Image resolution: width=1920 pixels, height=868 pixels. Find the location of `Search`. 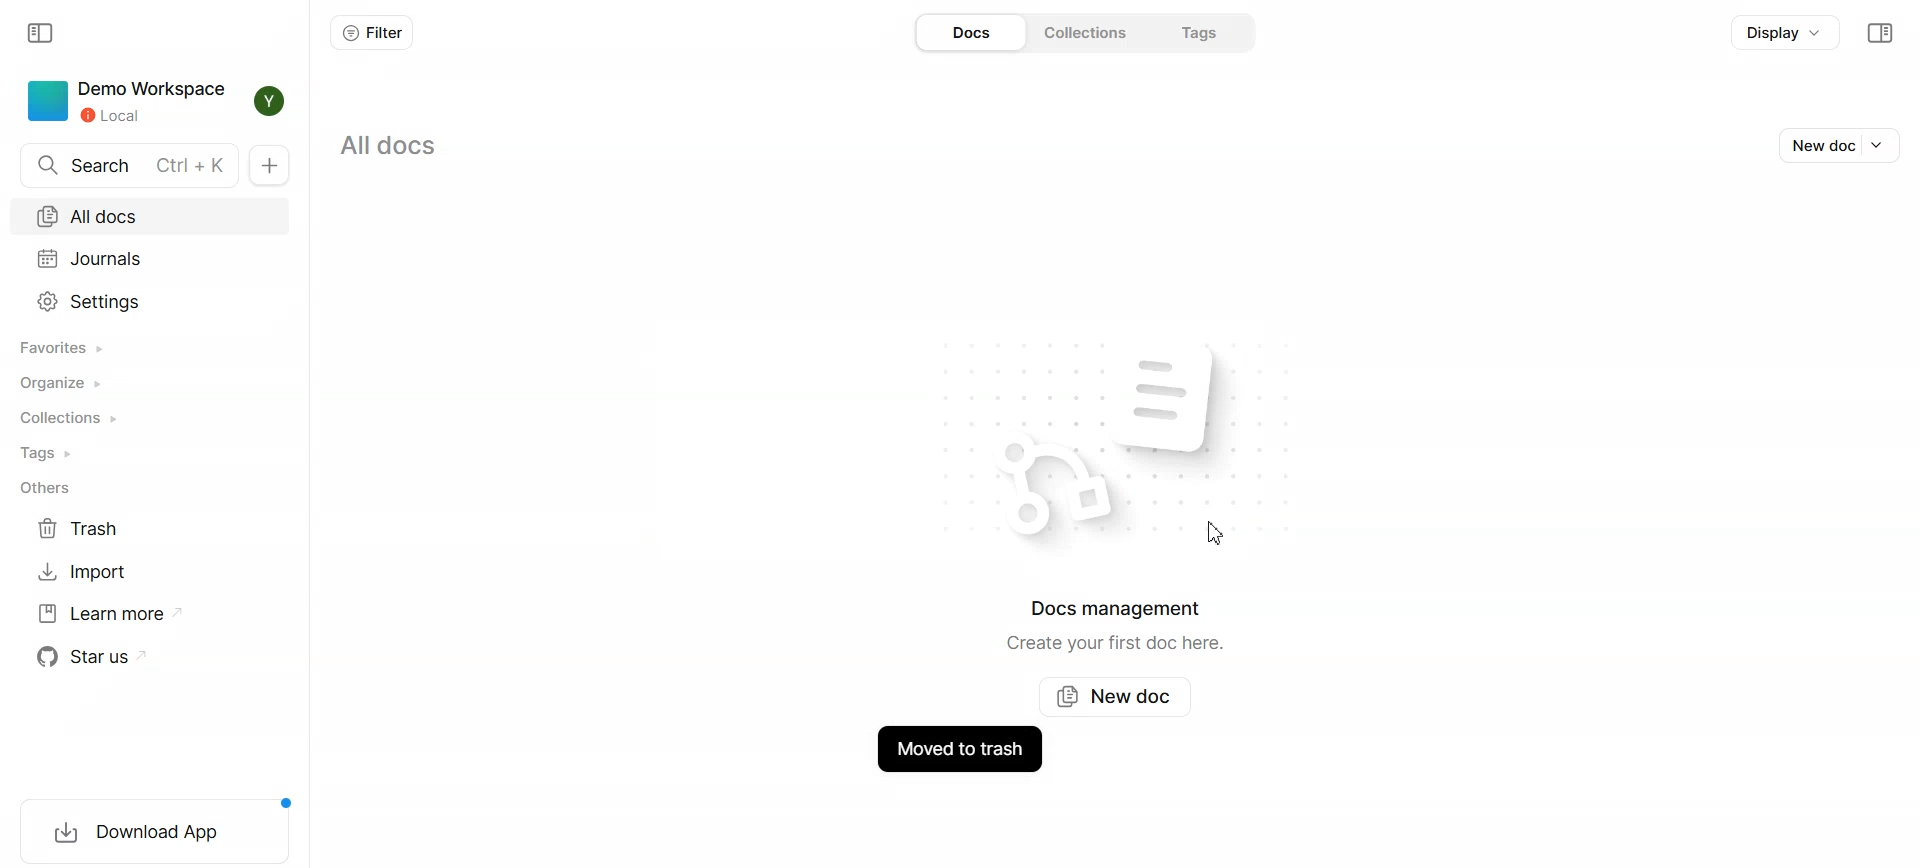

Search is located at coordinates (130, 166).